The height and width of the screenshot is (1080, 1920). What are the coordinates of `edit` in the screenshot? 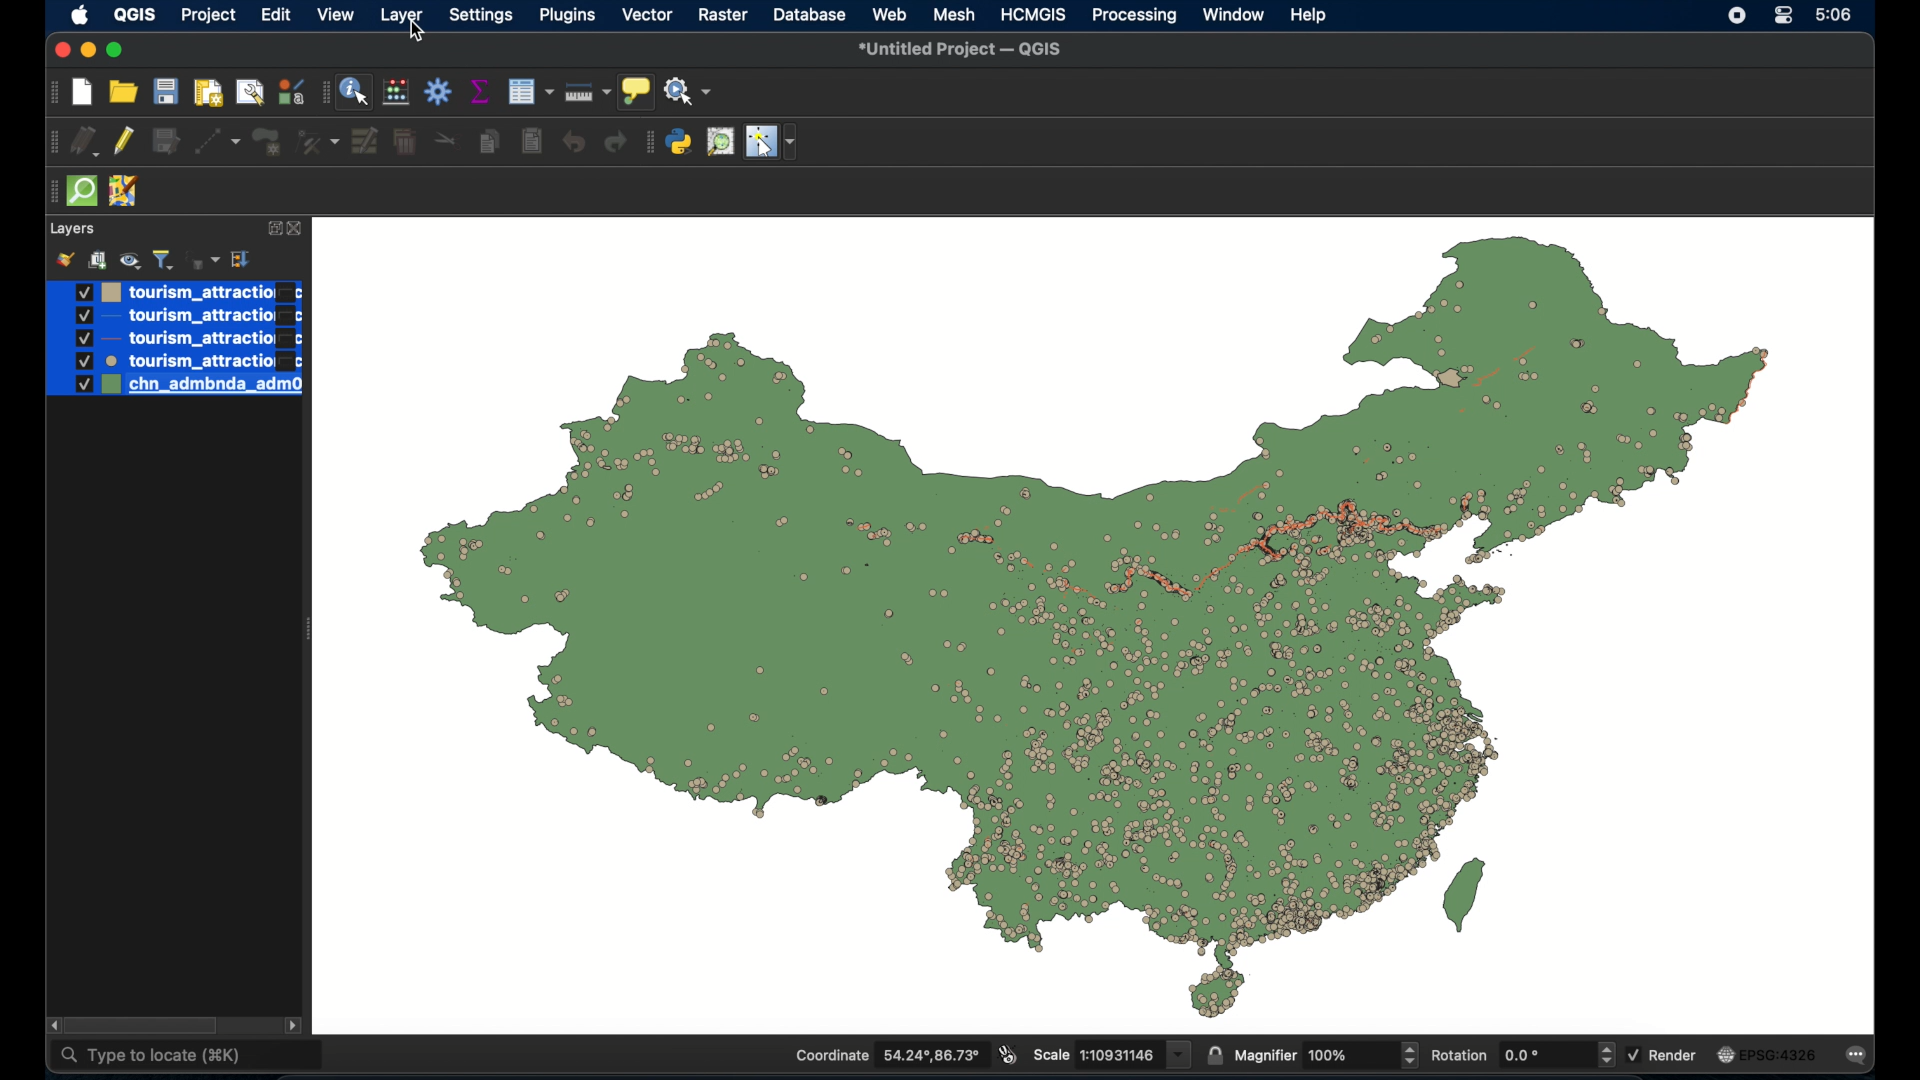 It's located at (276, 17).